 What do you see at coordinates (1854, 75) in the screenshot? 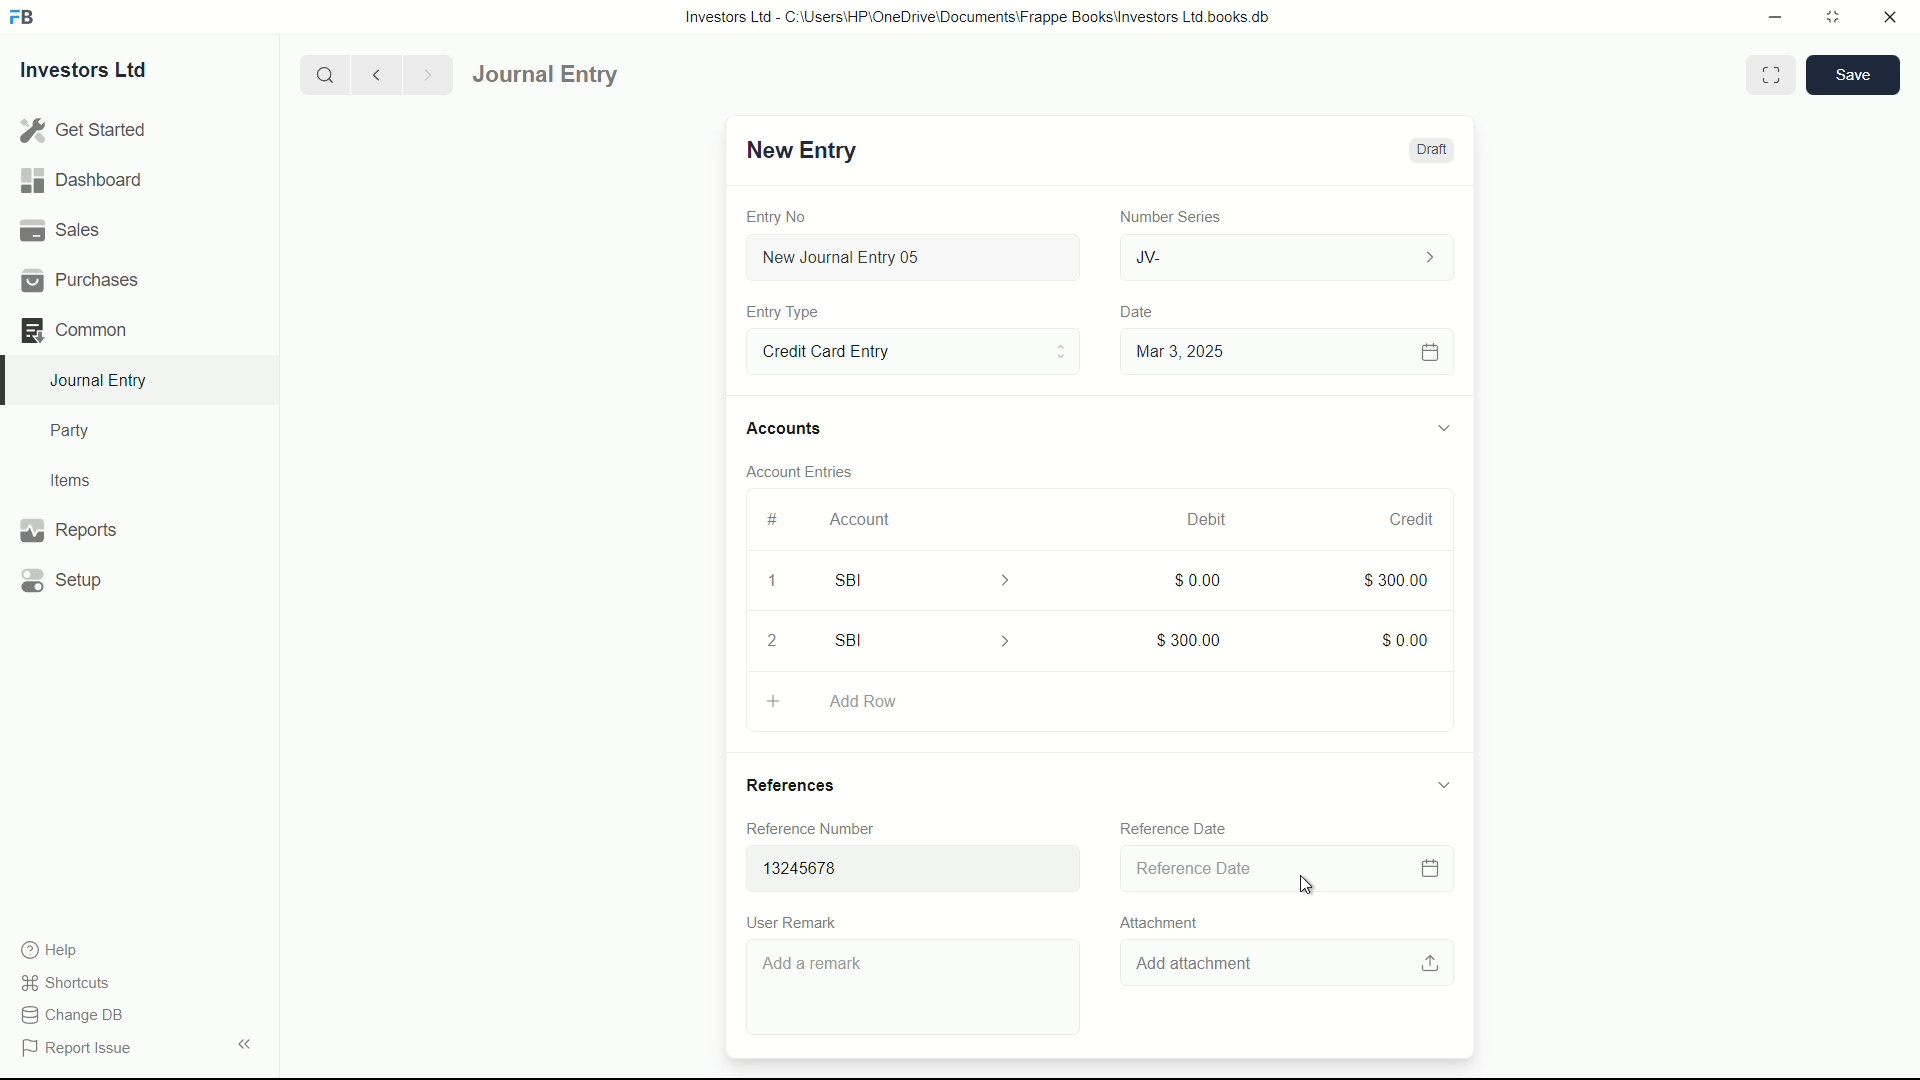
I see `save` at bounding box center [1854, 75].